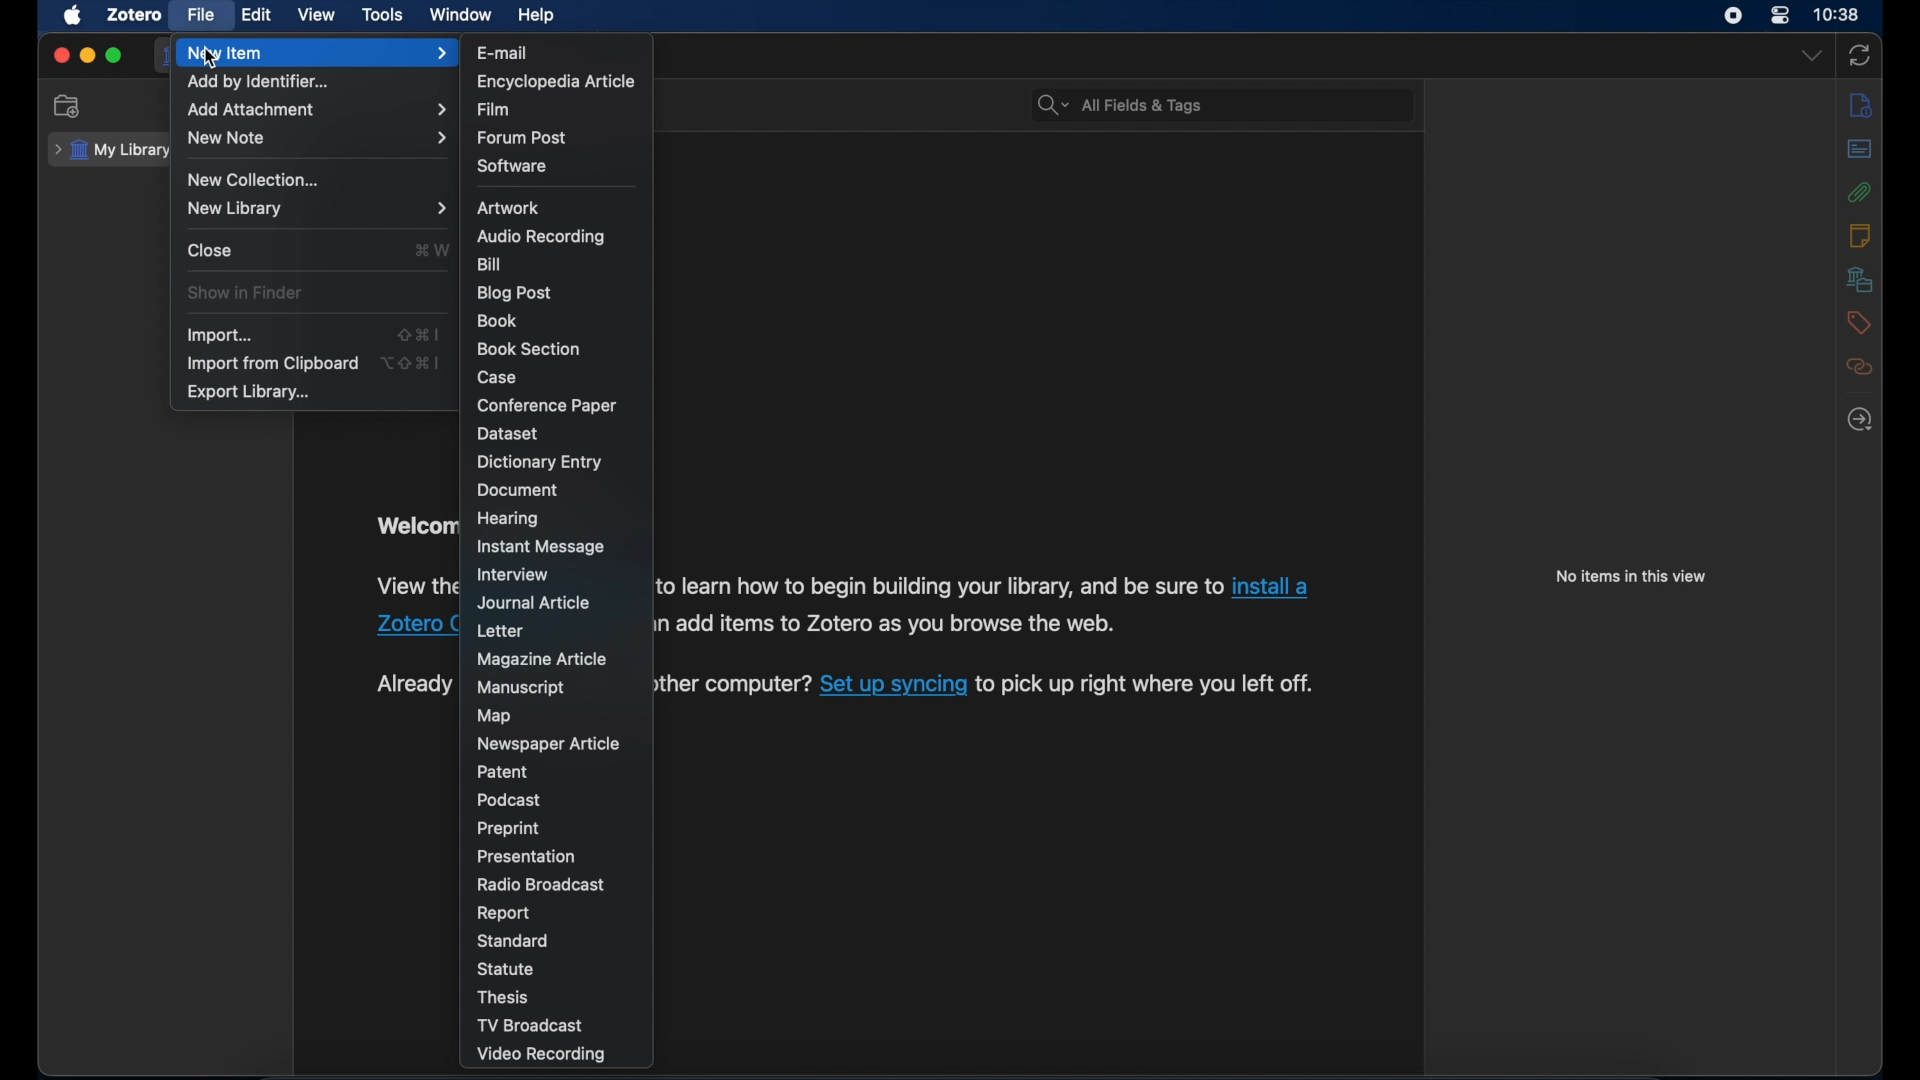  Describe the element at coordinates (415, 526) in the screenshot. I see `welcome` at that location.